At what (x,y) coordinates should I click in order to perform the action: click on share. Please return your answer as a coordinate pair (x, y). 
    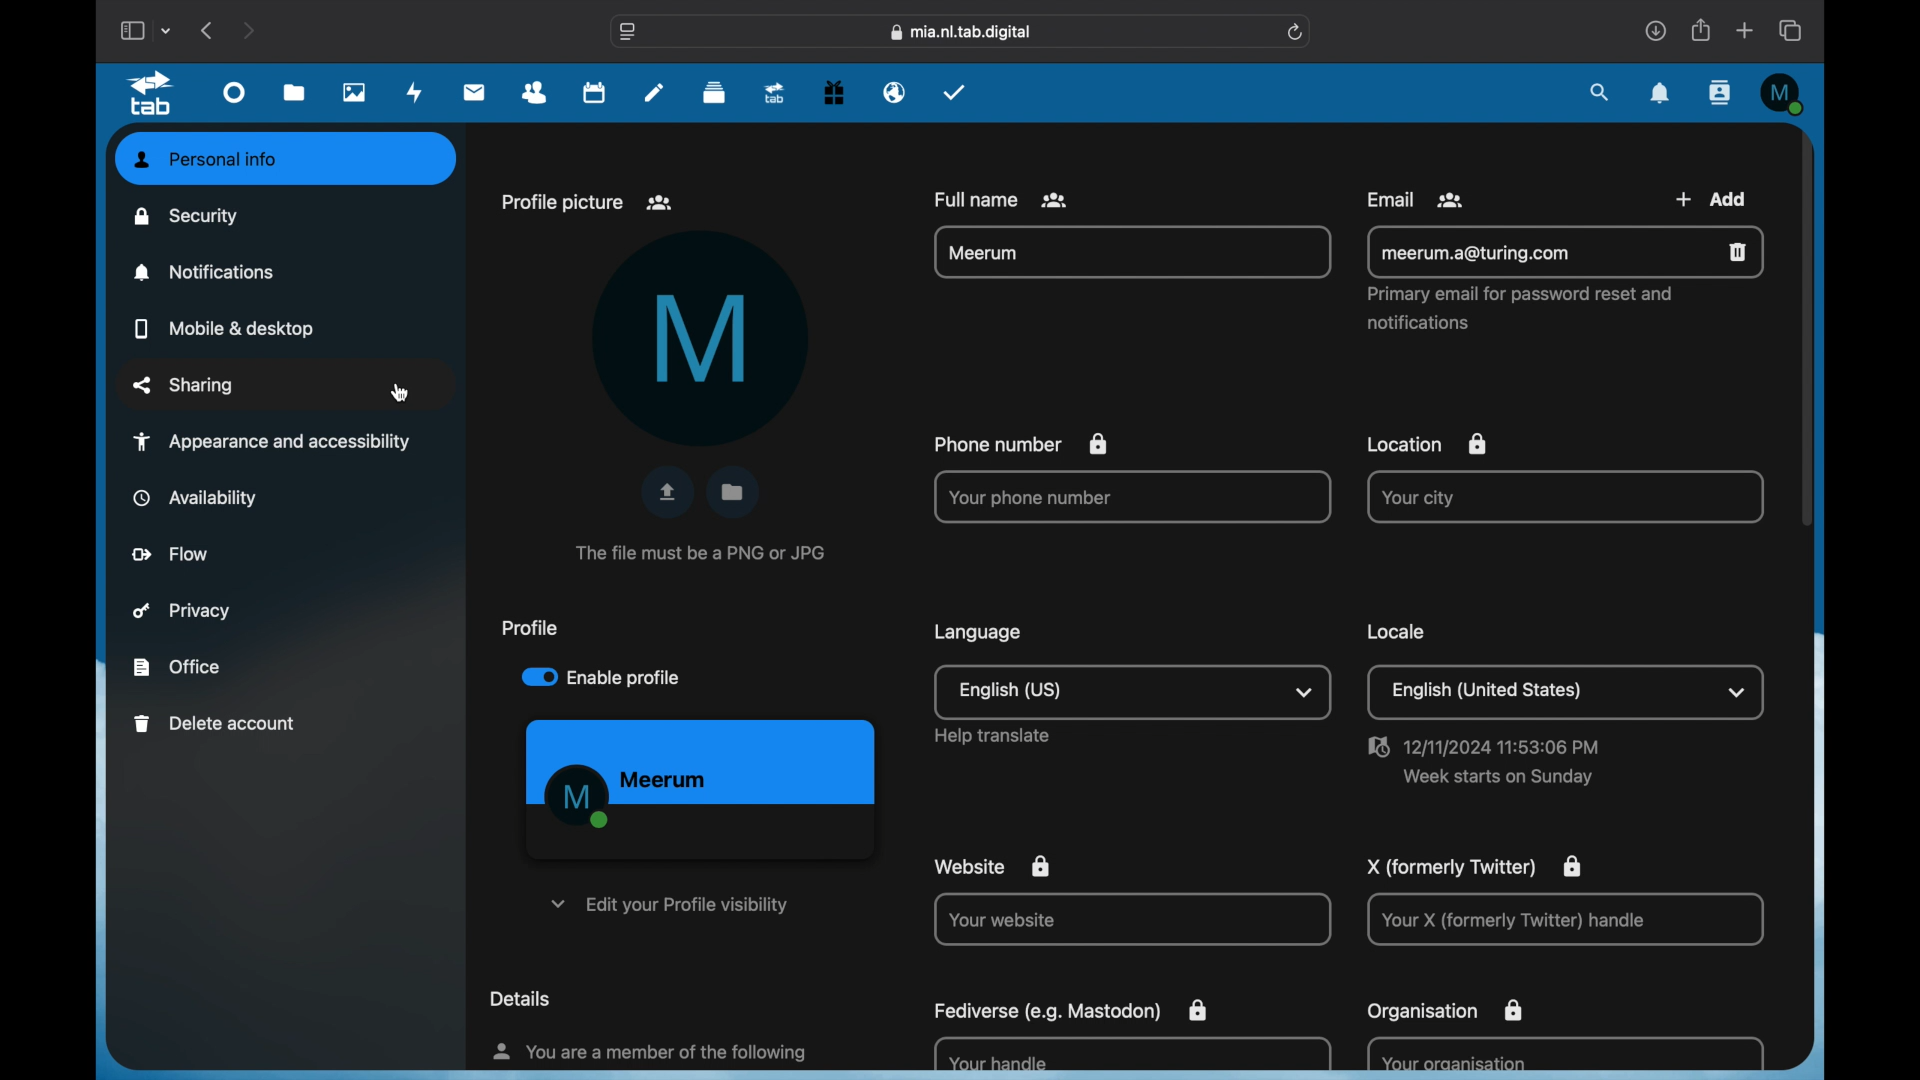
    Looking at the image, I should click on (1702, 30).